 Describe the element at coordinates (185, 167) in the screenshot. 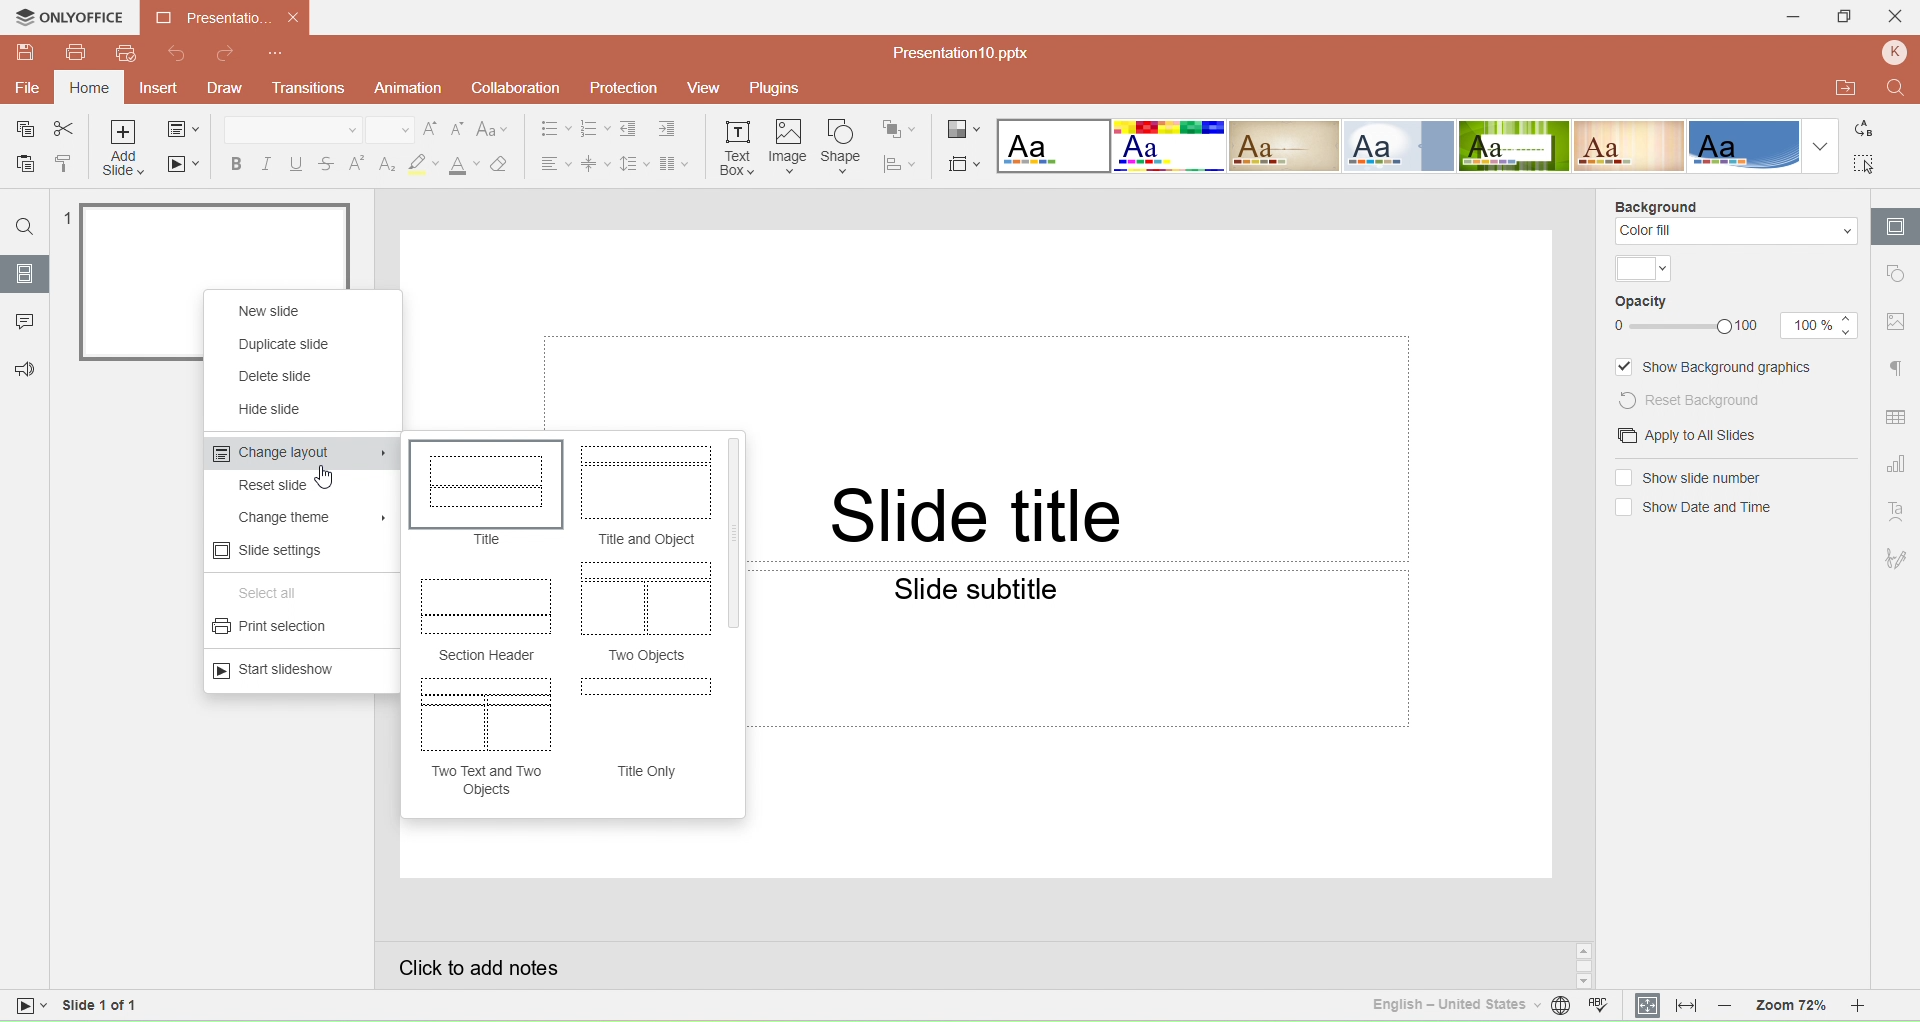

I see `Start slideshow` at that location.